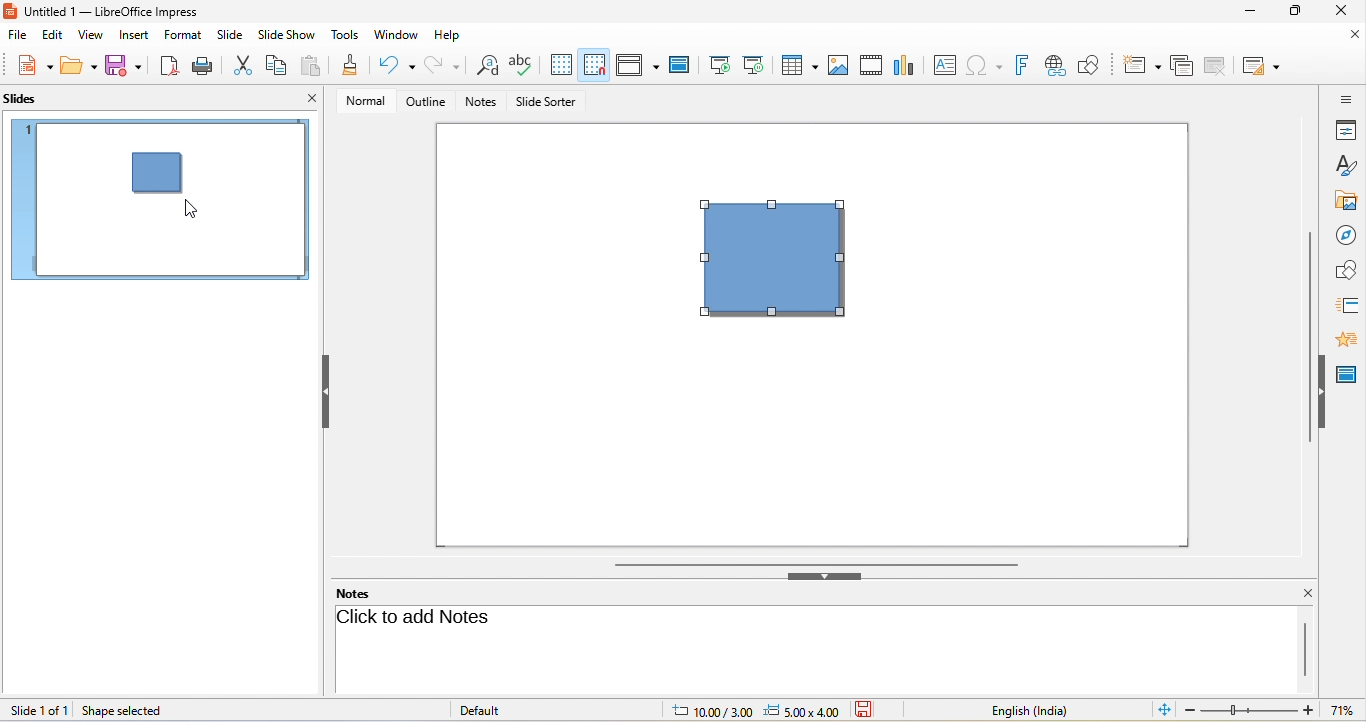 This screenshot has width=1366, height=722. What do you see at coordinates (326, 394) in the screenshot?
I see `hide` at bounding box center [326, 394].